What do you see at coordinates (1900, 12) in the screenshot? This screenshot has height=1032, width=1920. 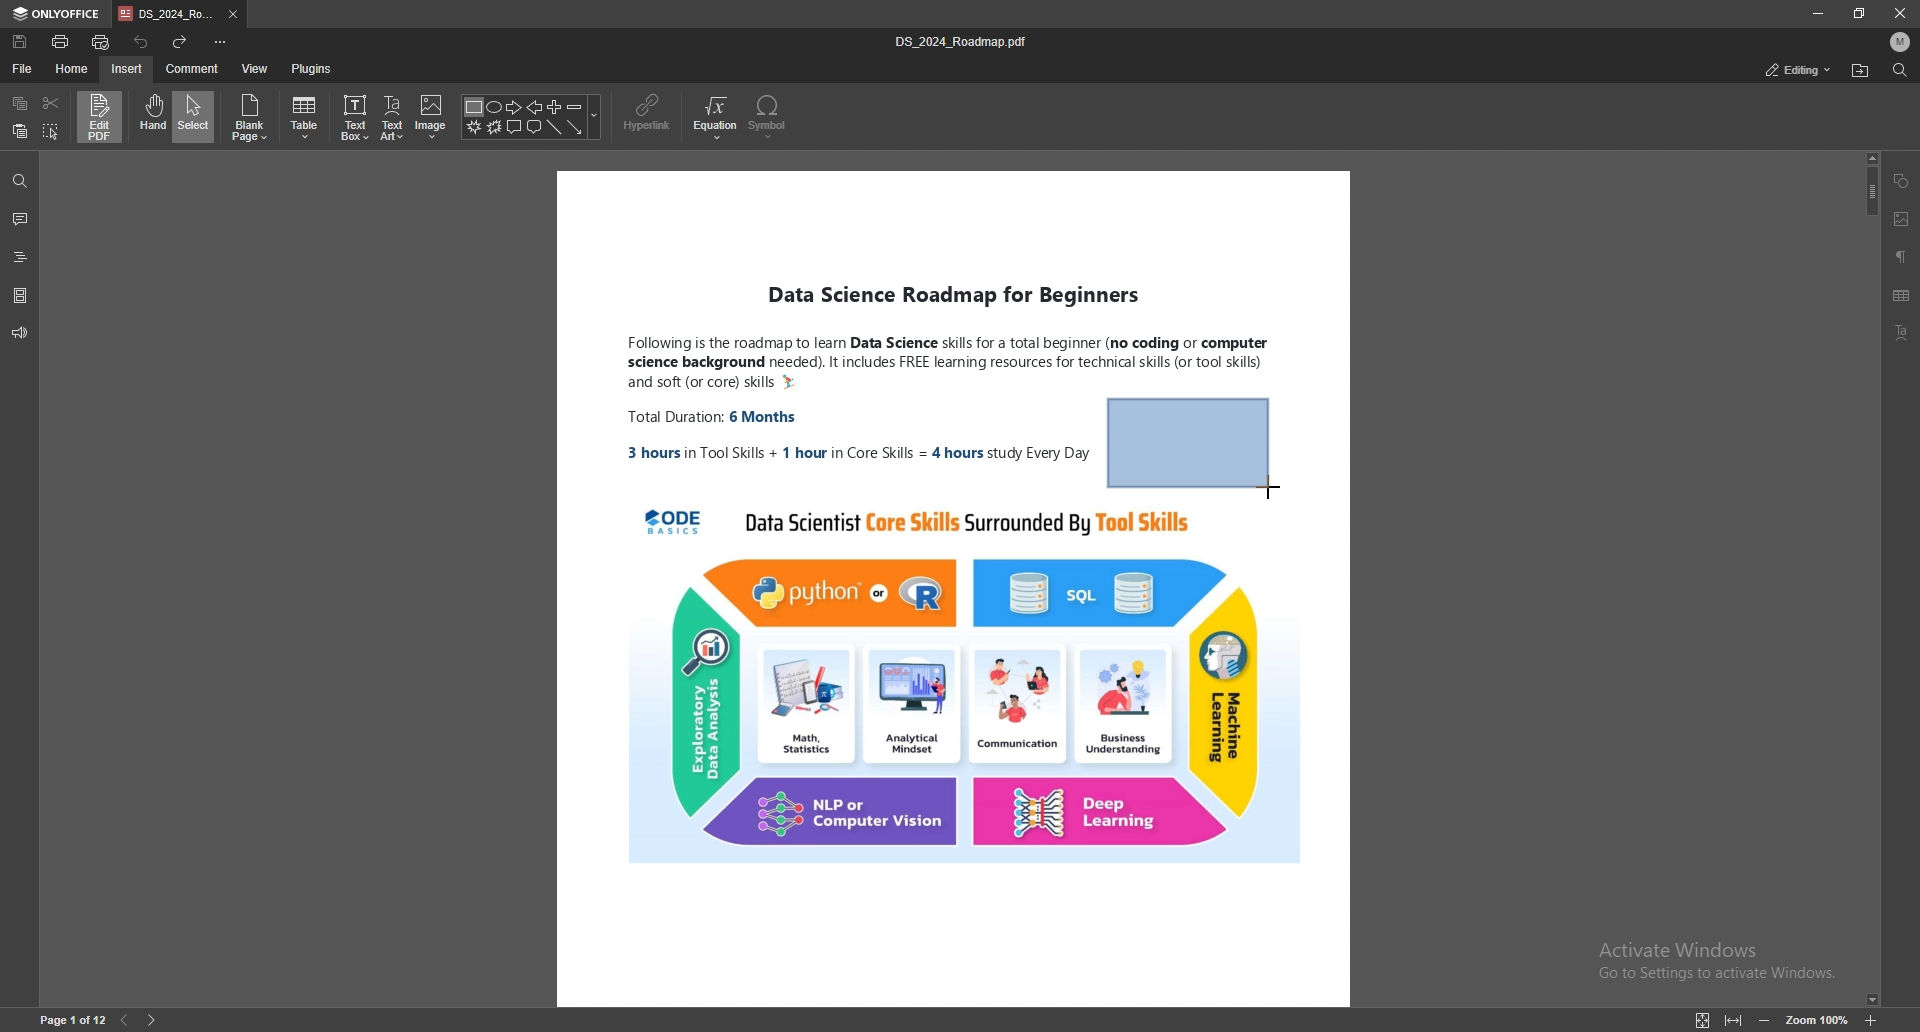 I see `close` at bounding box center [1900, 12].